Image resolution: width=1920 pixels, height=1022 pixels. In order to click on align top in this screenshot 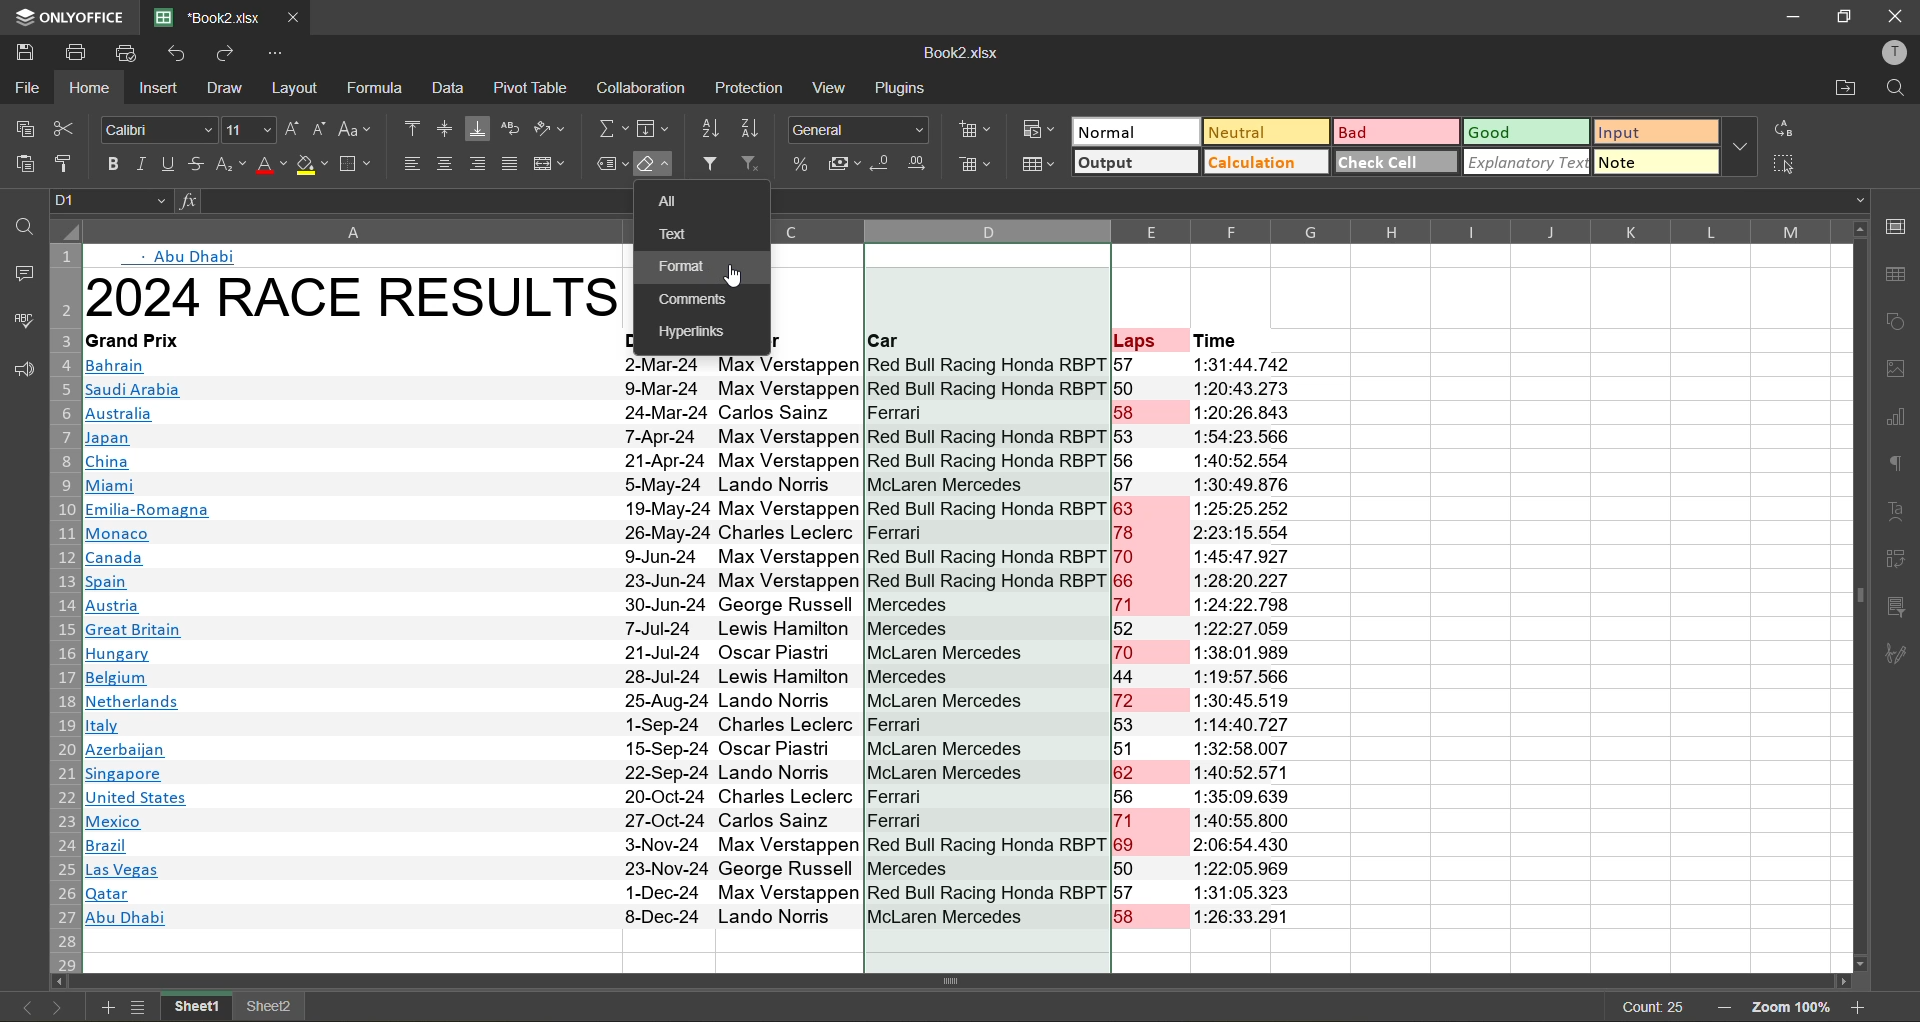, I will do `click(410, 128)`.